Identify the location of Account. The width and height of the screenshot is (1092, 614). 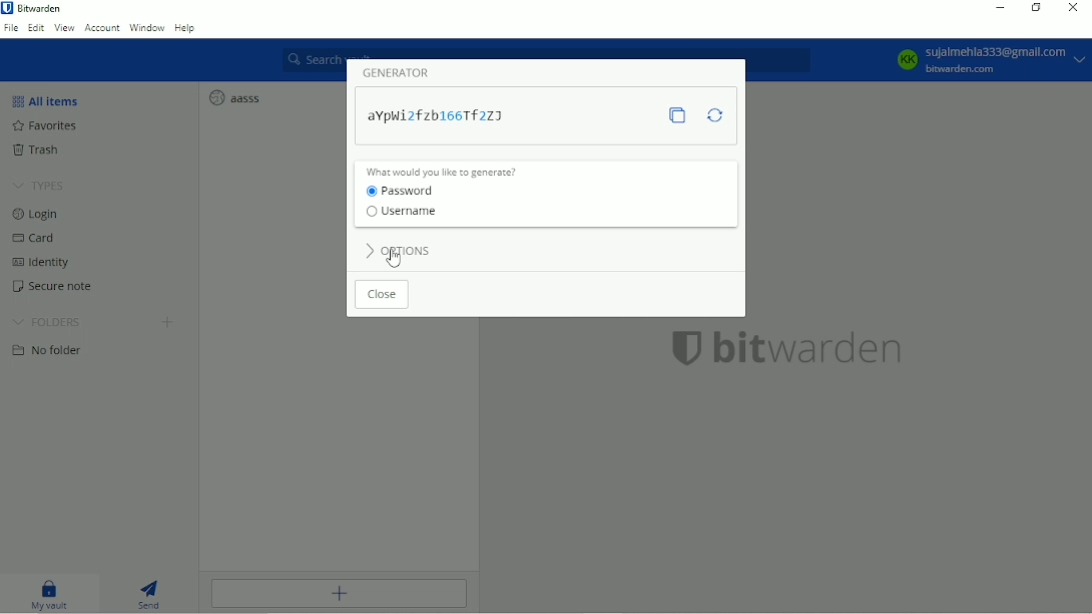
(101, 28).